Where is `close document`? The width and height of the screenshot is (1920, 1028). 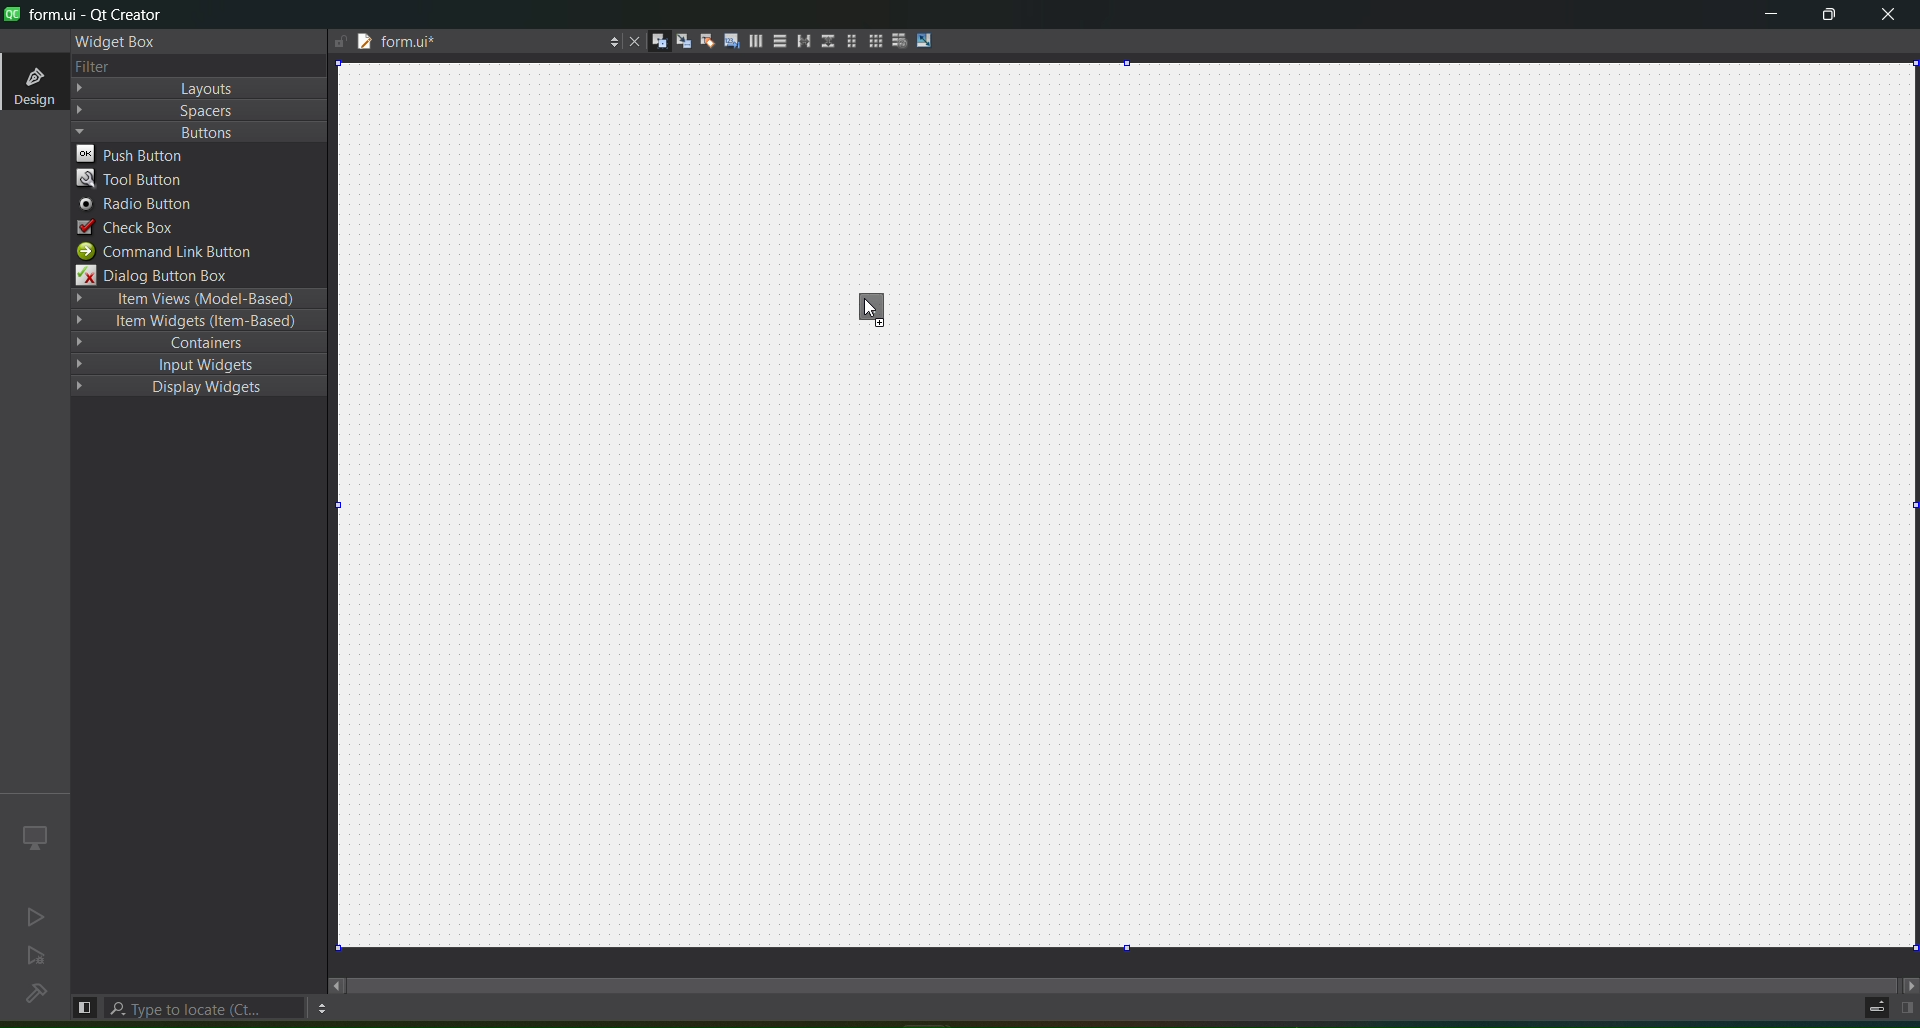
close document is located at coordinates (633, 42).